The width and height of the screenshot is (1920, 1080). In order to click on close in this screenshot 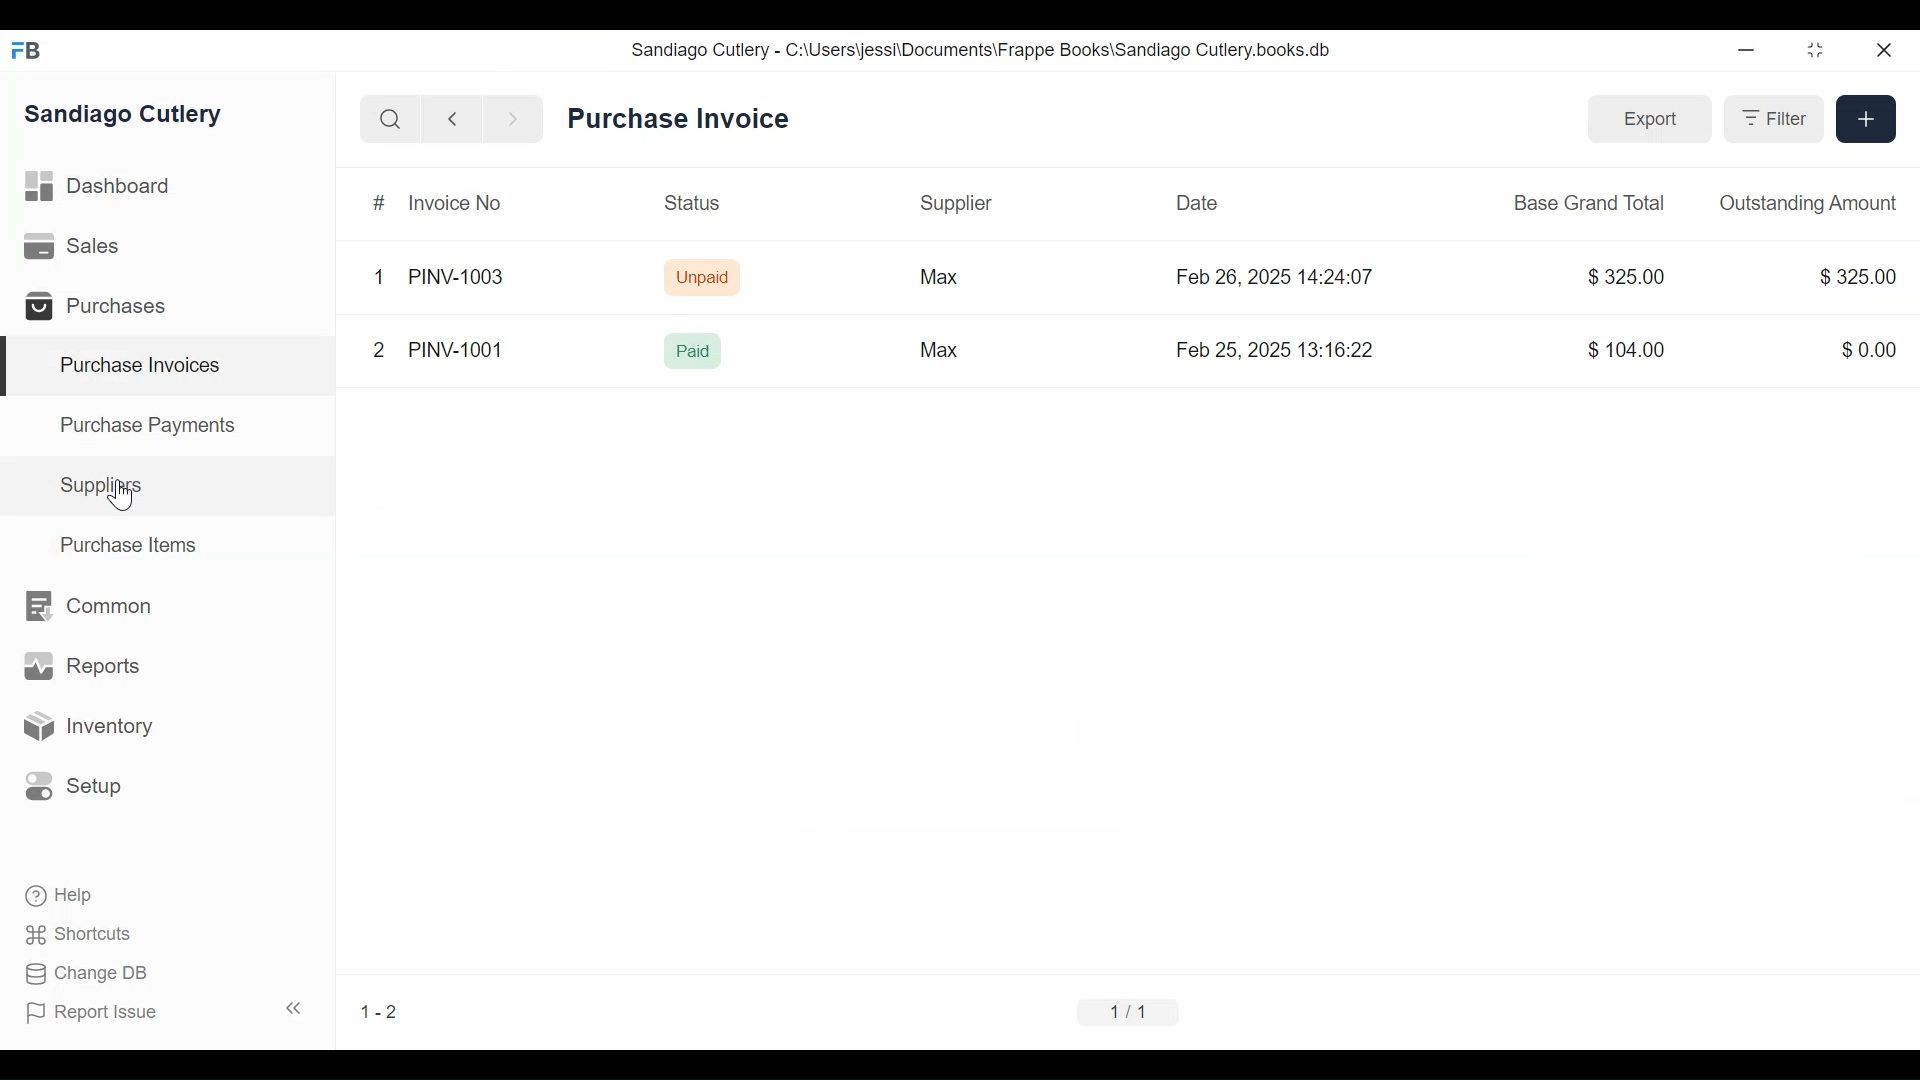, I will do `click(1886, 54)`.